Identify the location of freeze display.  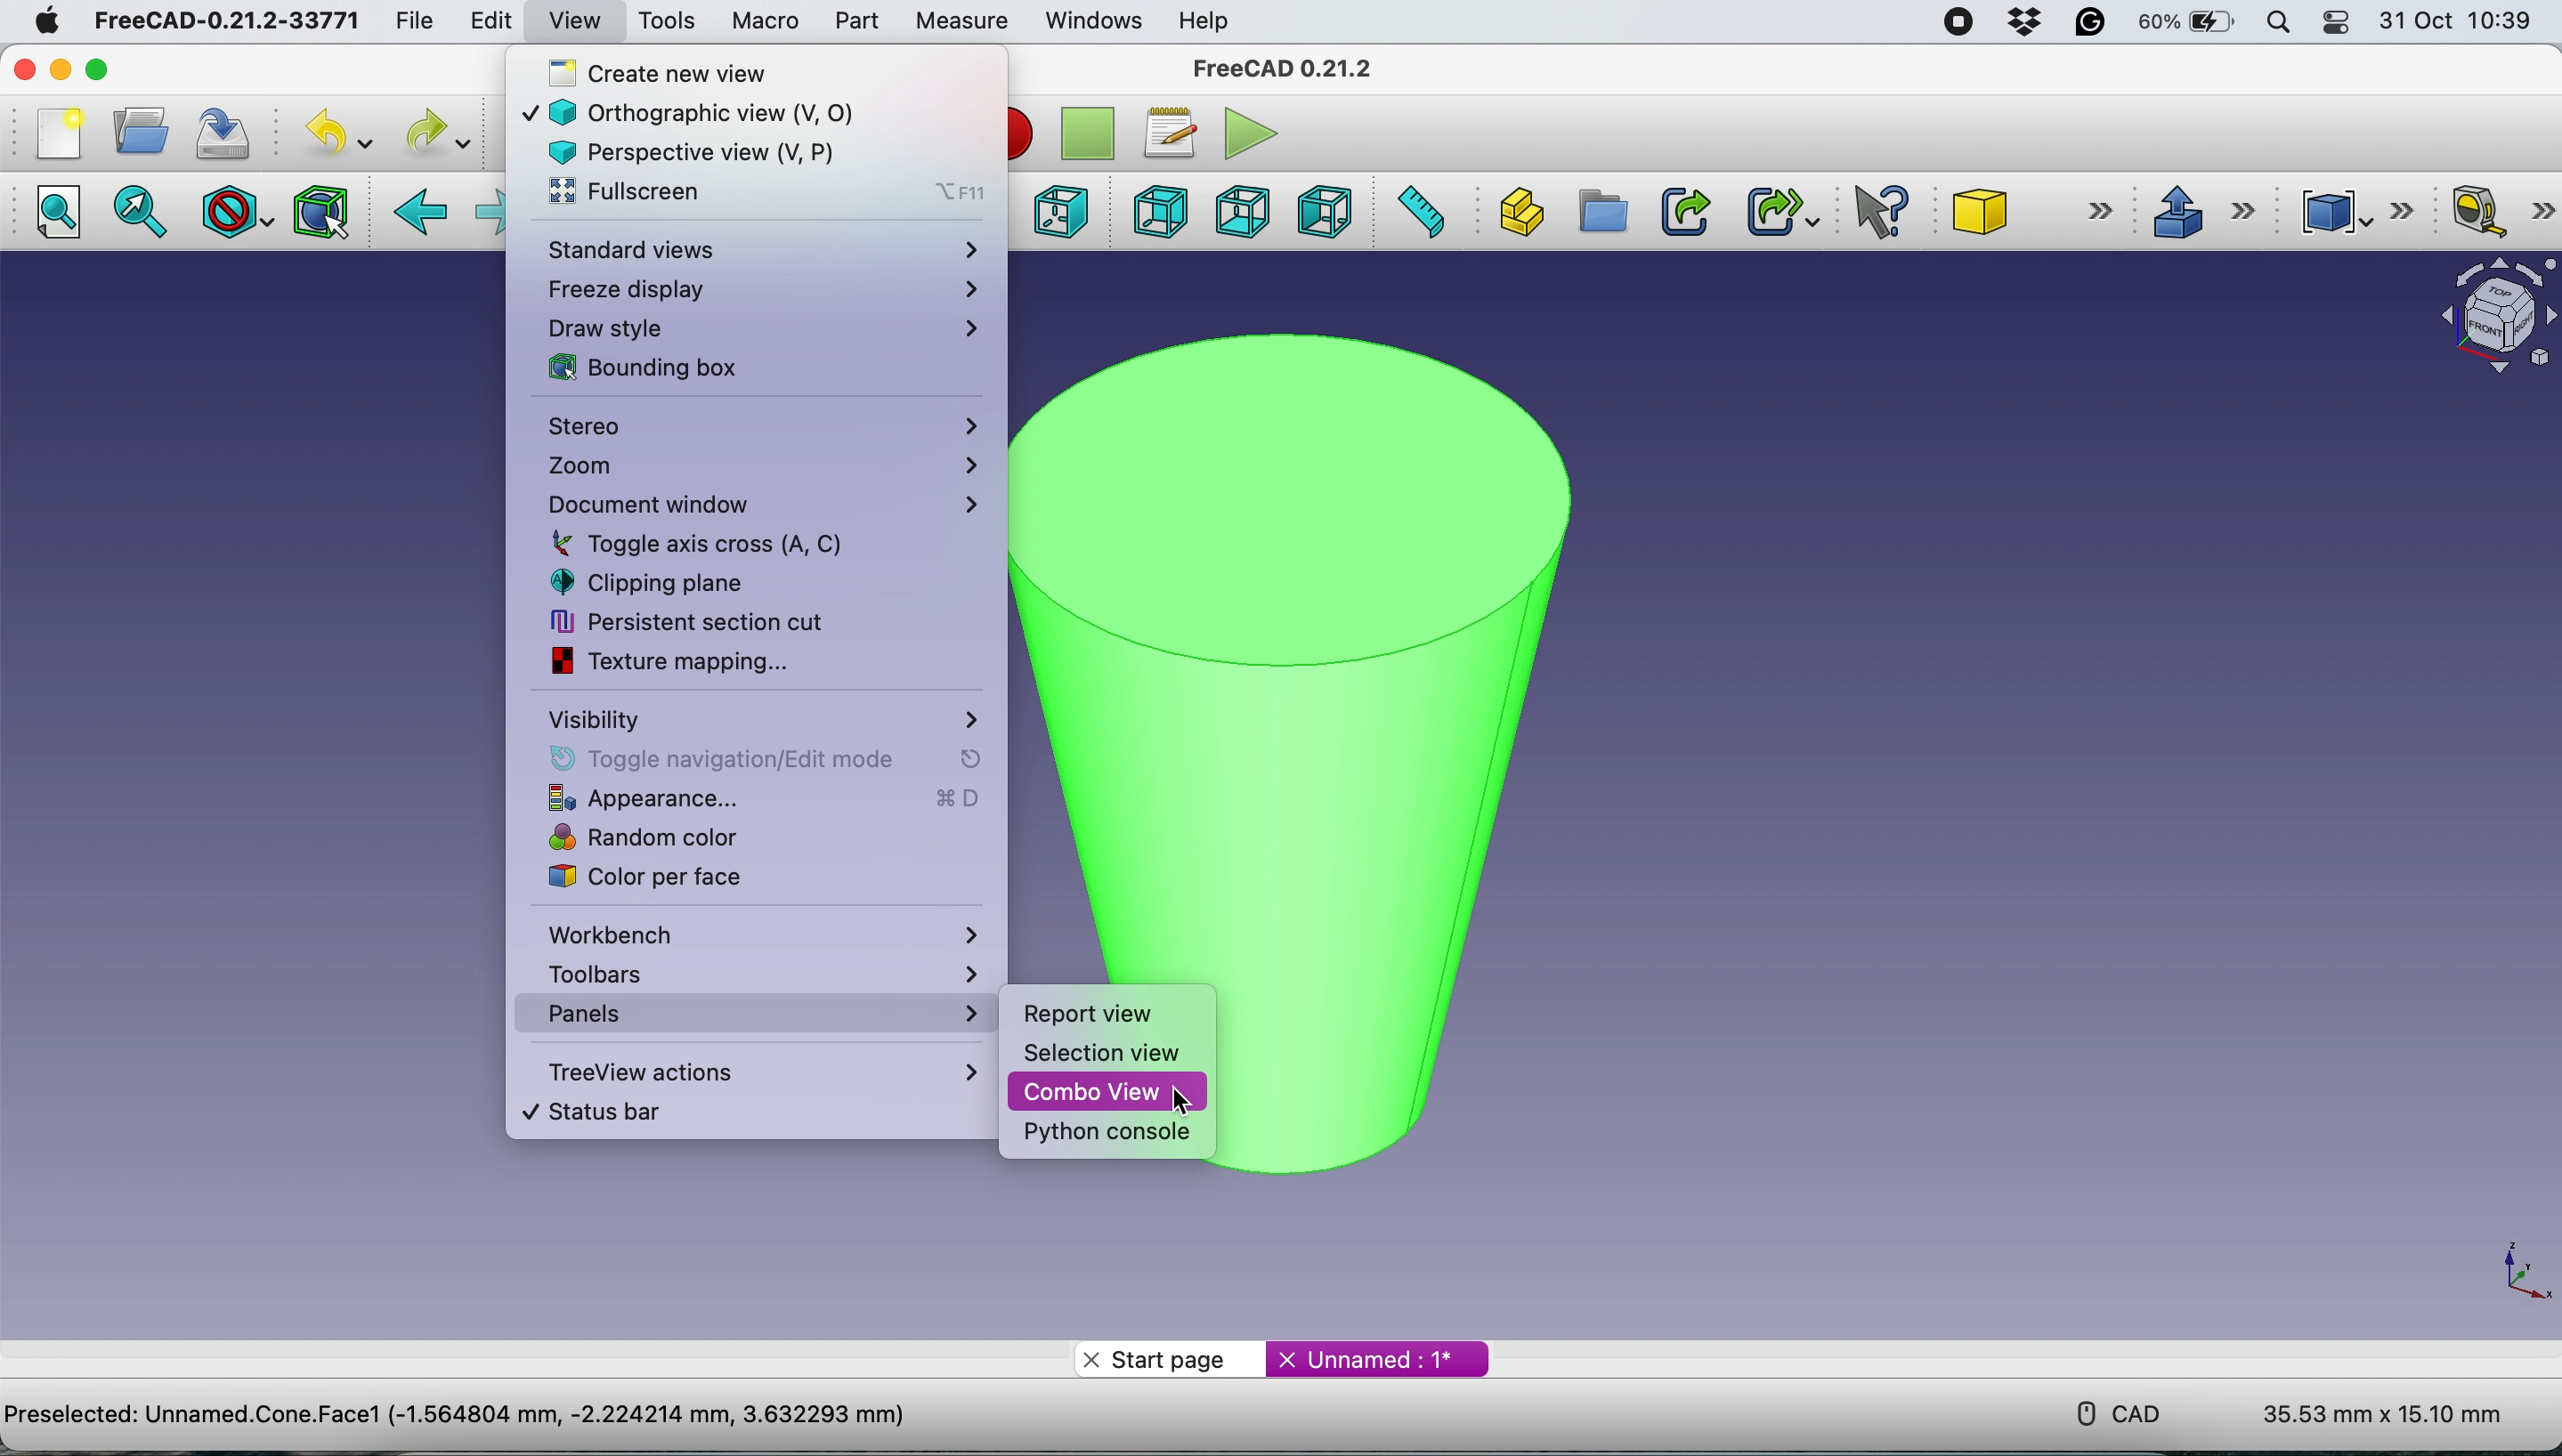
(760, 288).